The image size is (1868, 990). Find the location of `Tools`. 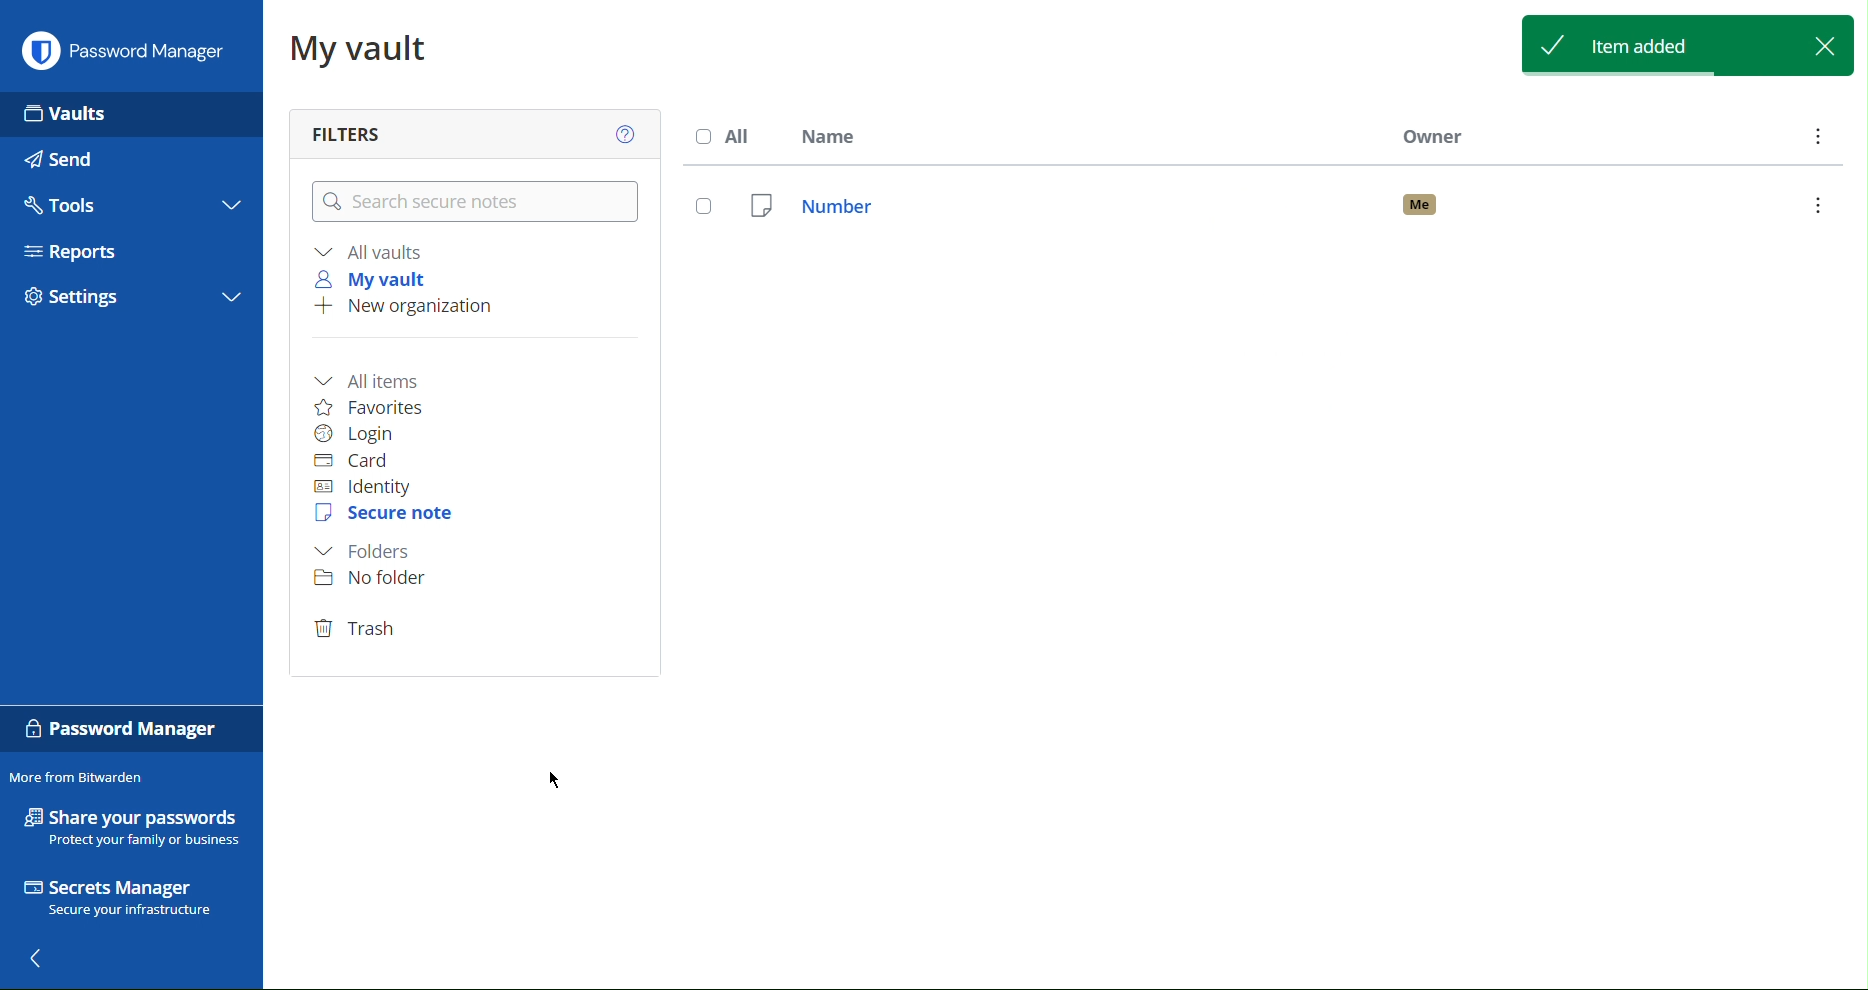

Tools is located at coordinates (68, 204).